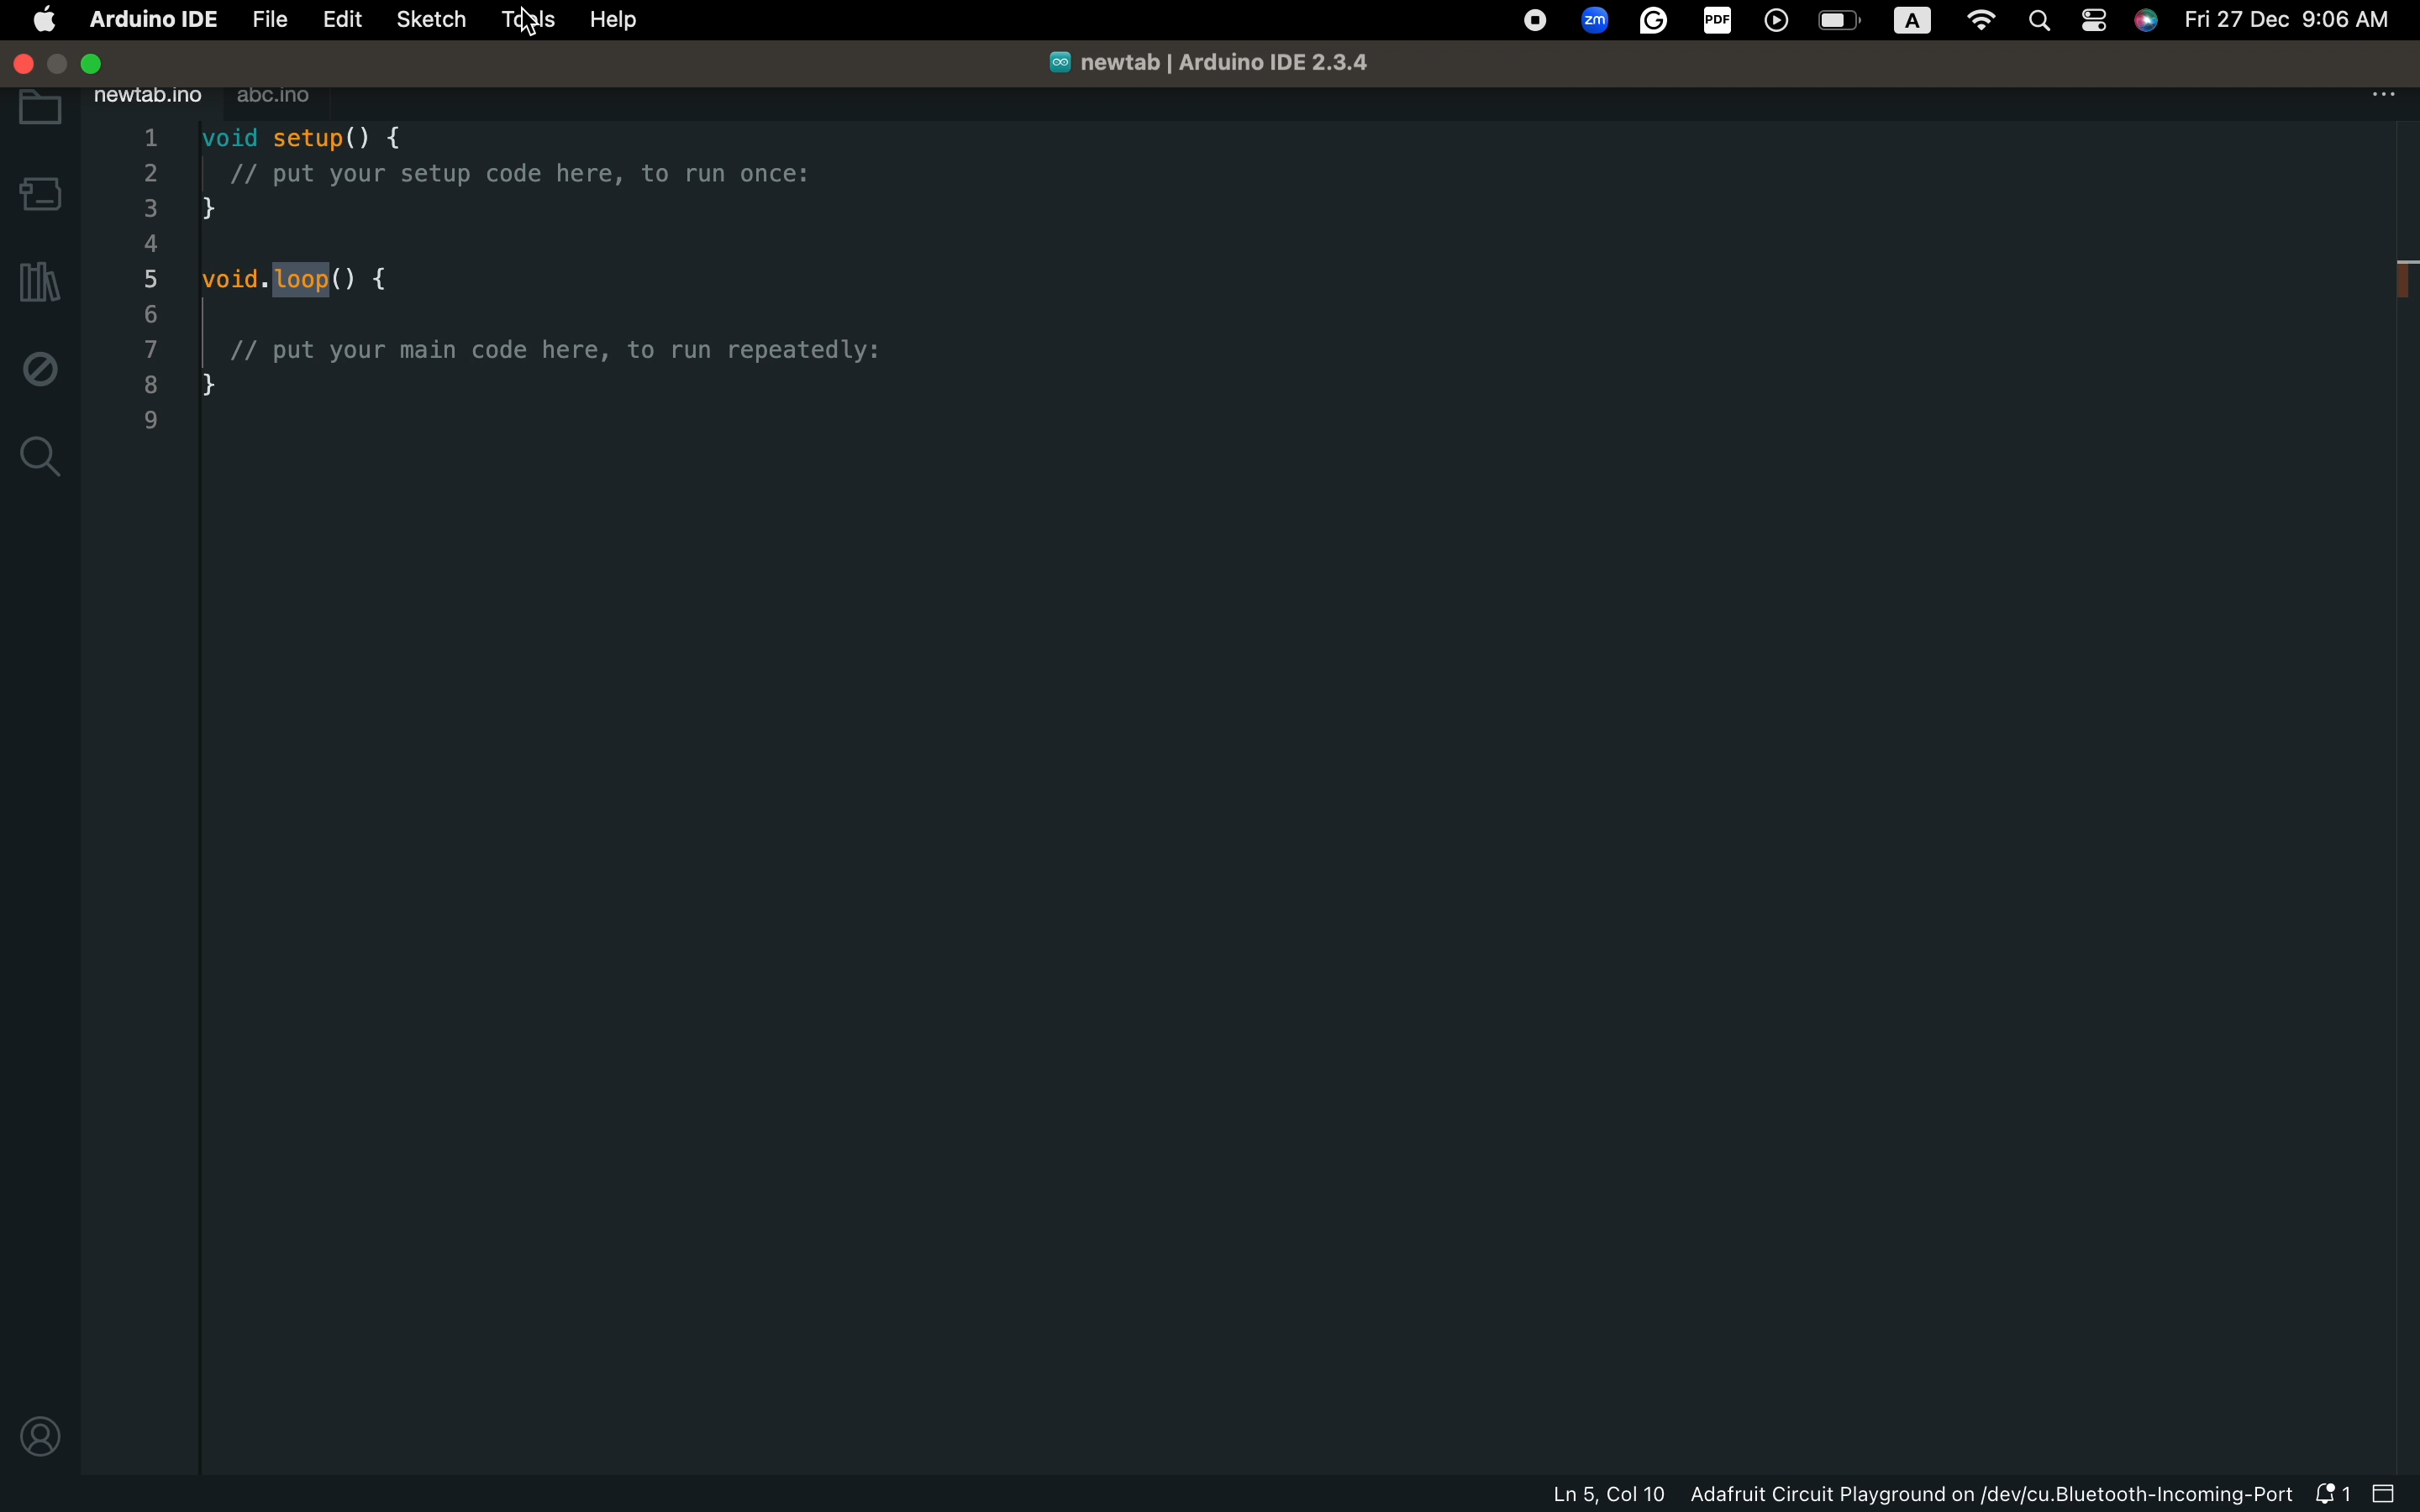  I want to click on abc.ino, so click(289, 93).